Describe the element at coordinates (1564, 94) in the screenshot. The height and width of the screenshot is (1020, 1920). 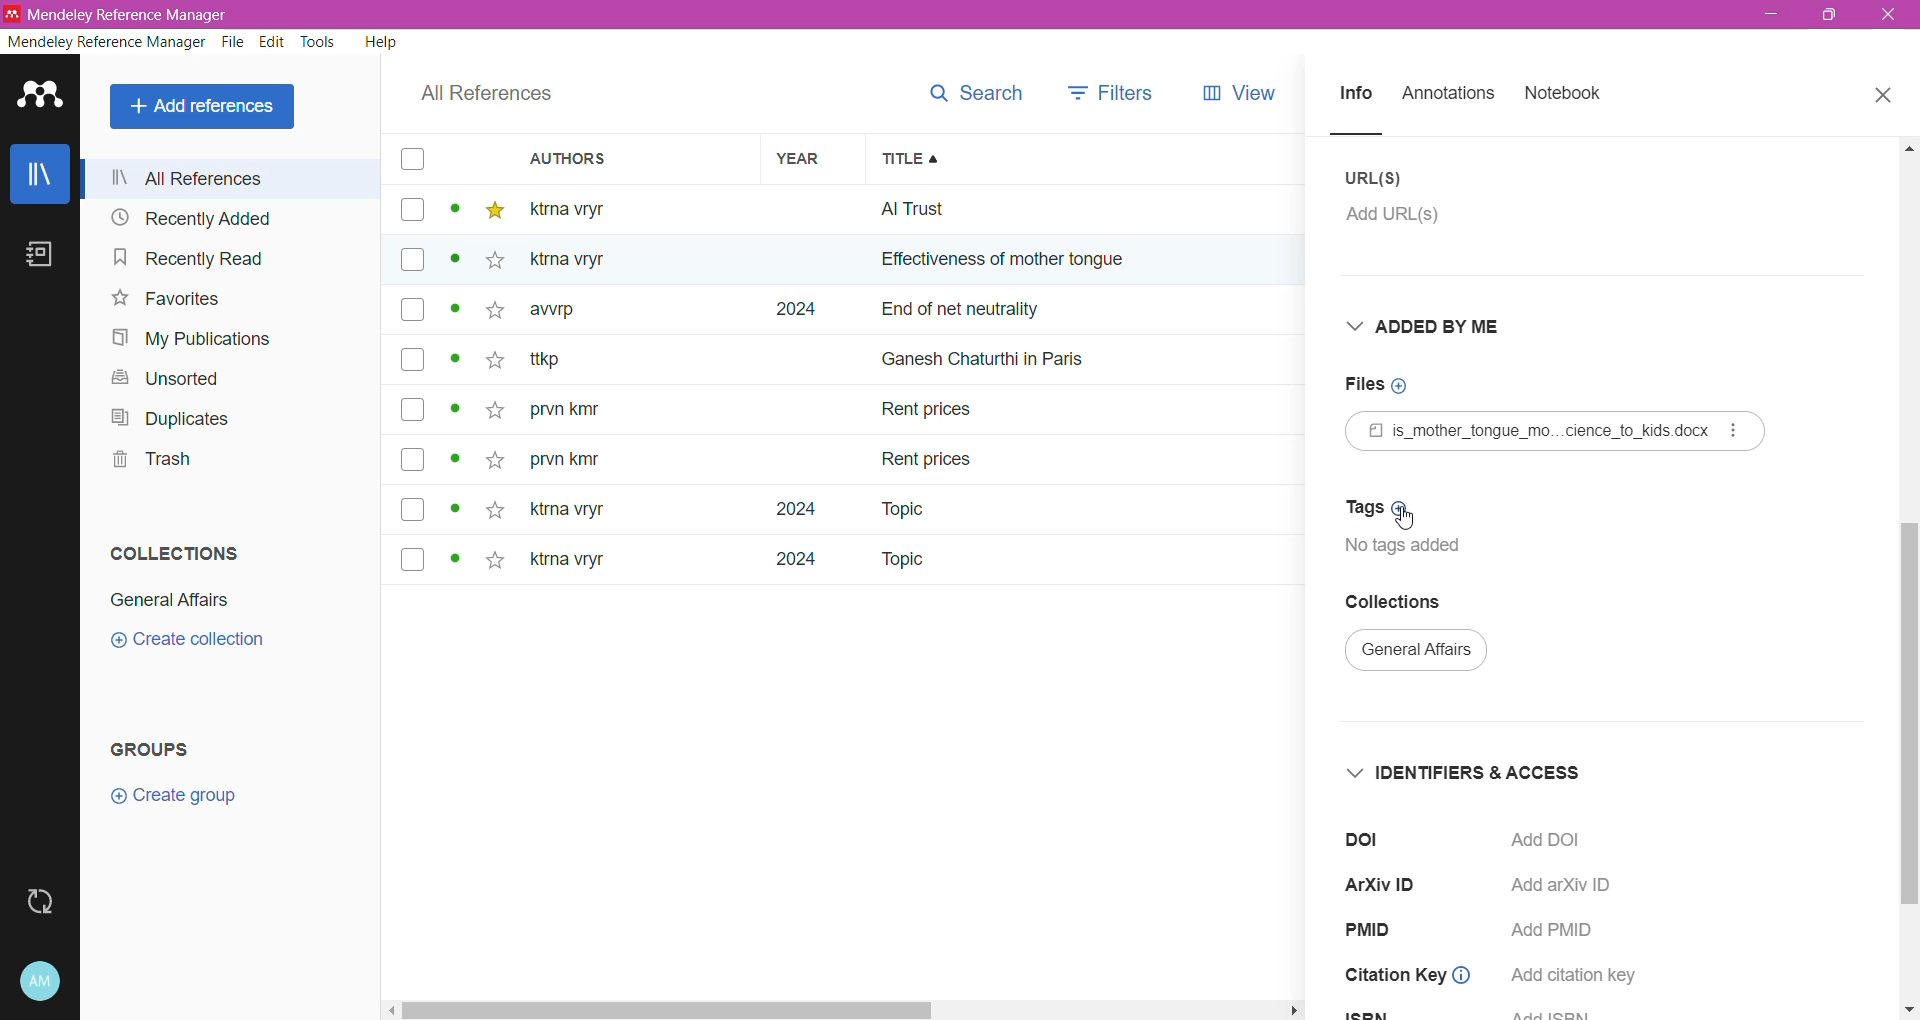
I see `Notebook` at that location.